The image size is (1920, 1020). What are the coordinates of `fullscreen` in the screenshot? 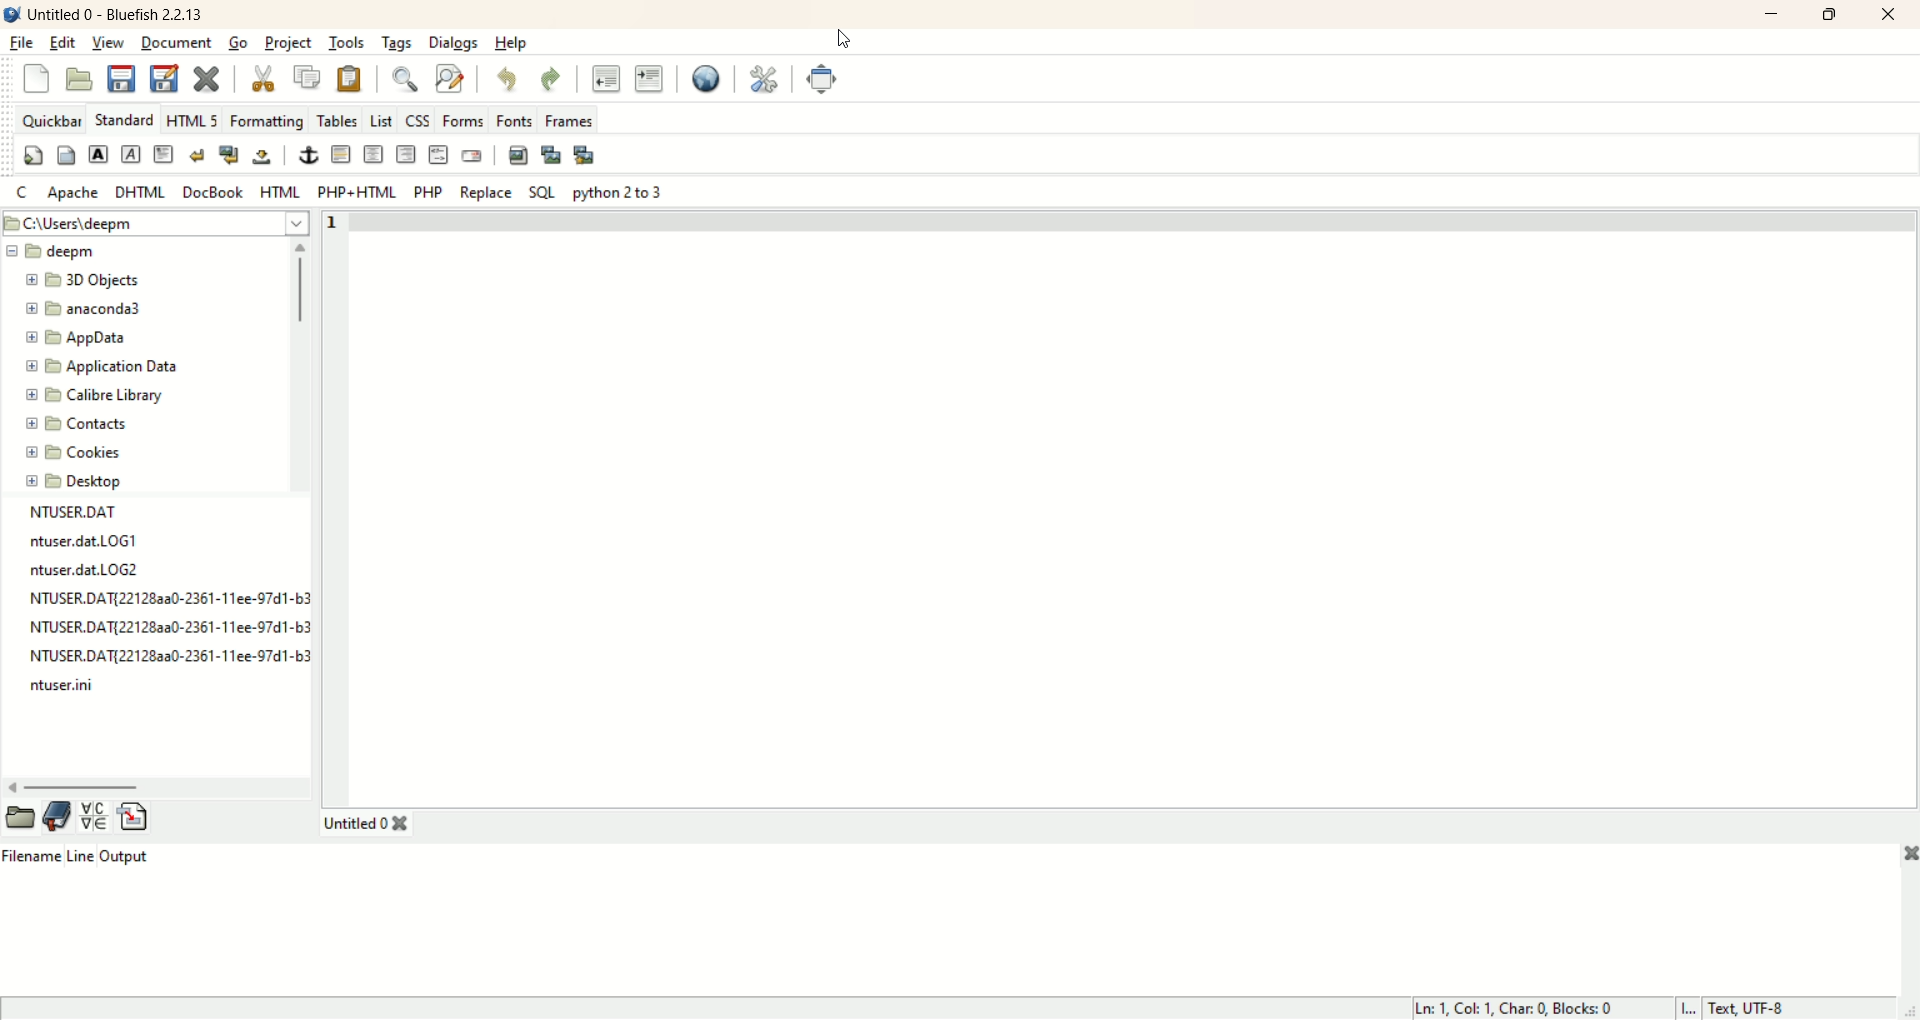 It's located at (819, 77).